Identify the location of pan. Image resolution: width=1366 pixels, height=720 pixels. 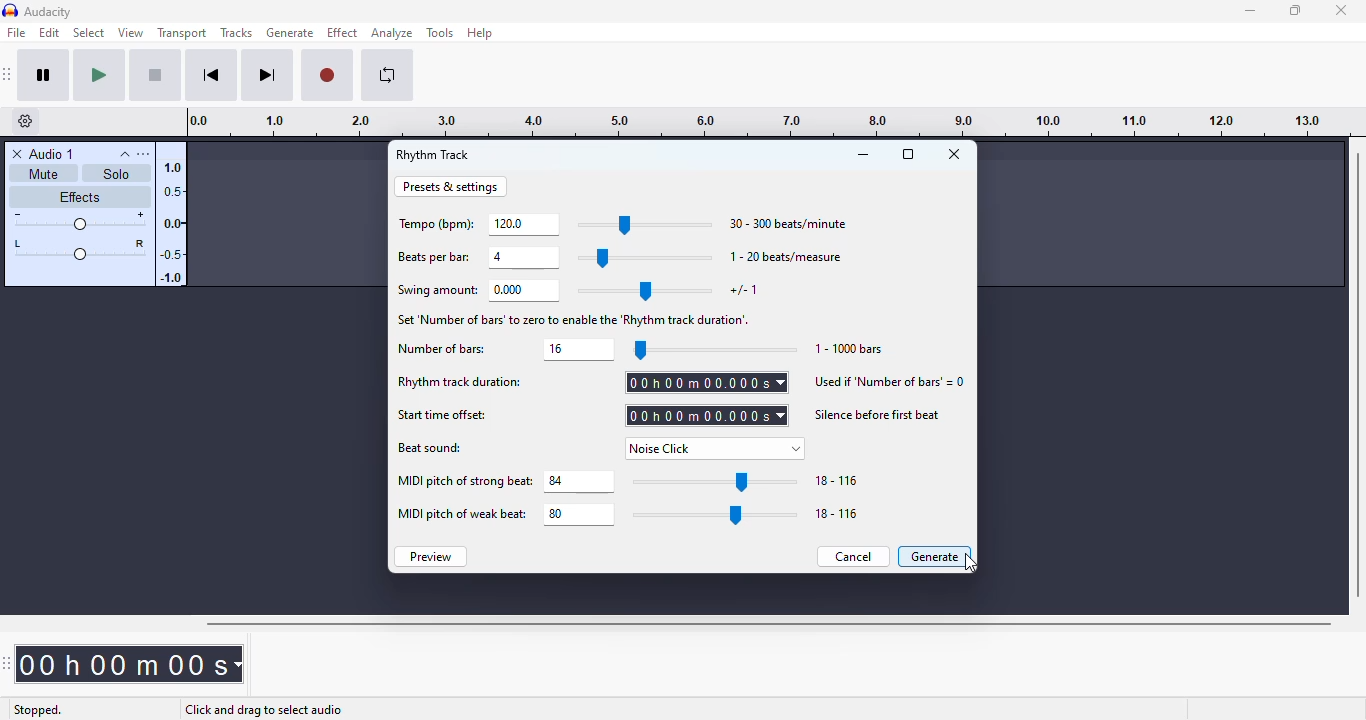
(79, 248).